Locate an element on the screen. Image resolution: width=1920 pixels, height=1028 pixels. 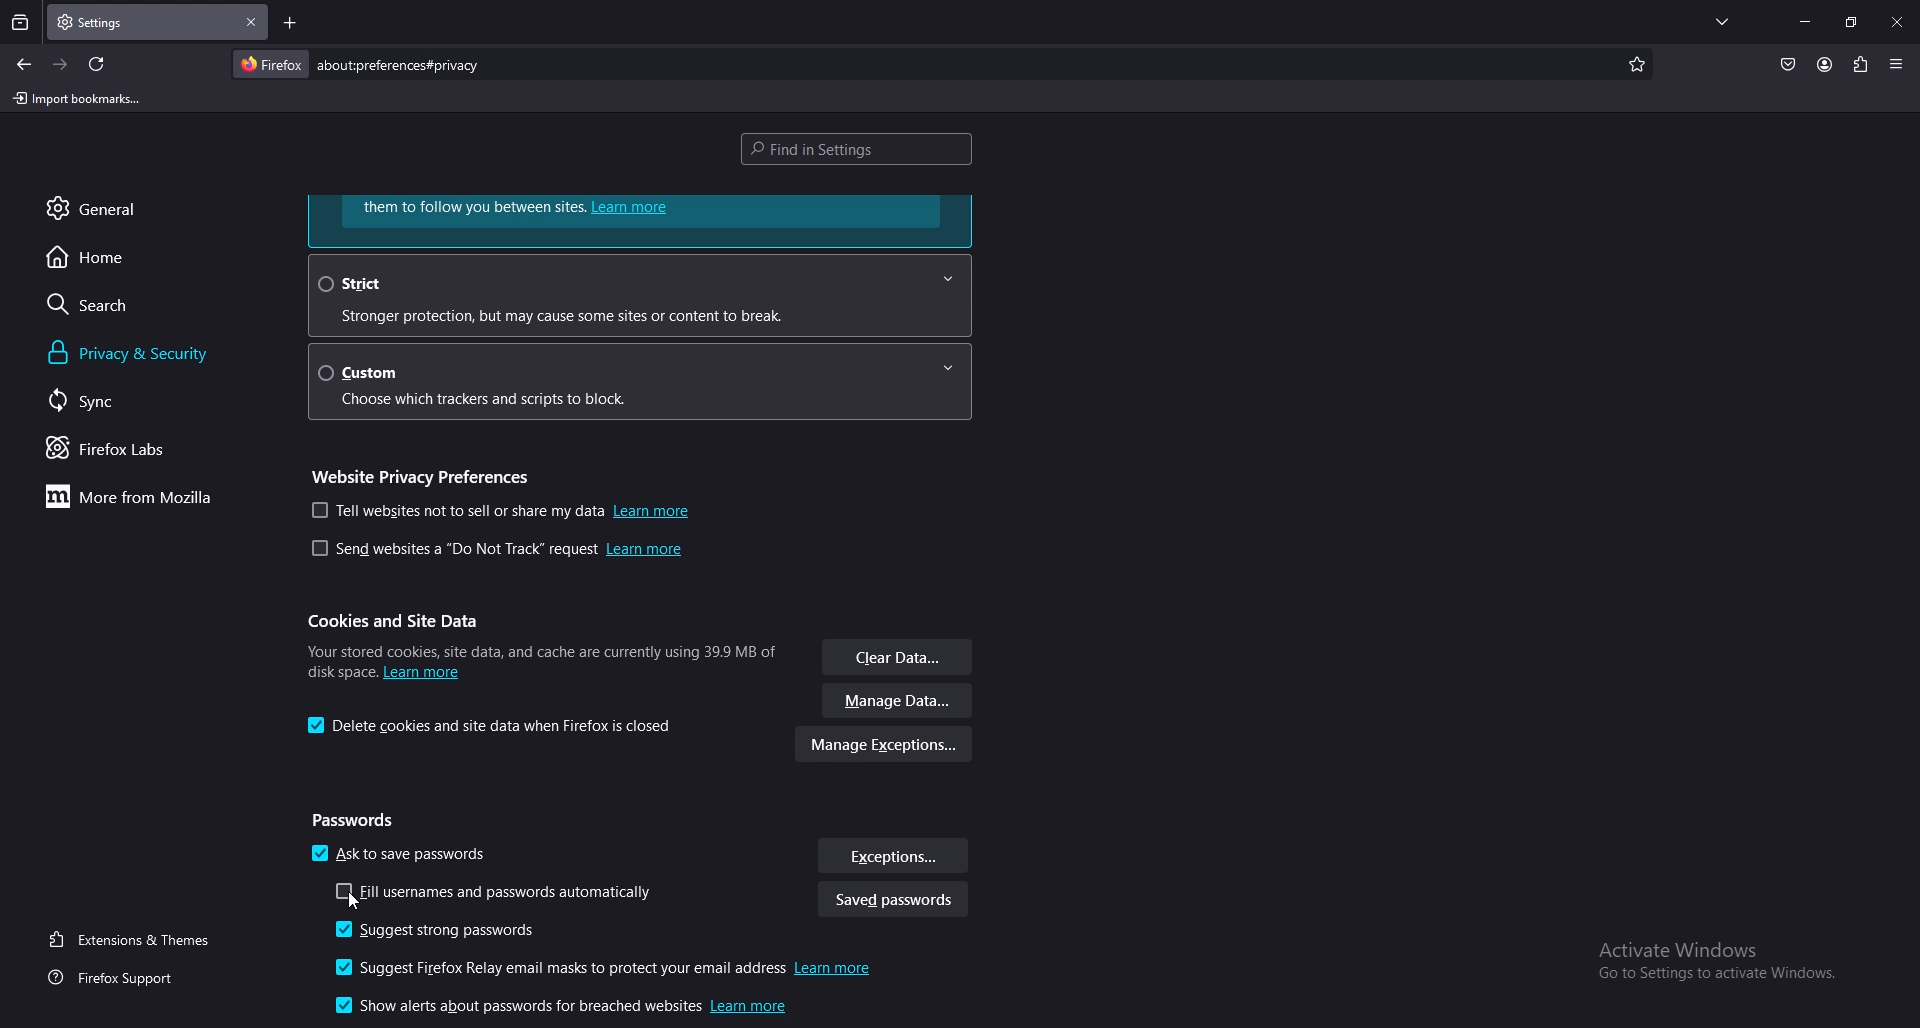
strict is located at coordinates (638, 295).